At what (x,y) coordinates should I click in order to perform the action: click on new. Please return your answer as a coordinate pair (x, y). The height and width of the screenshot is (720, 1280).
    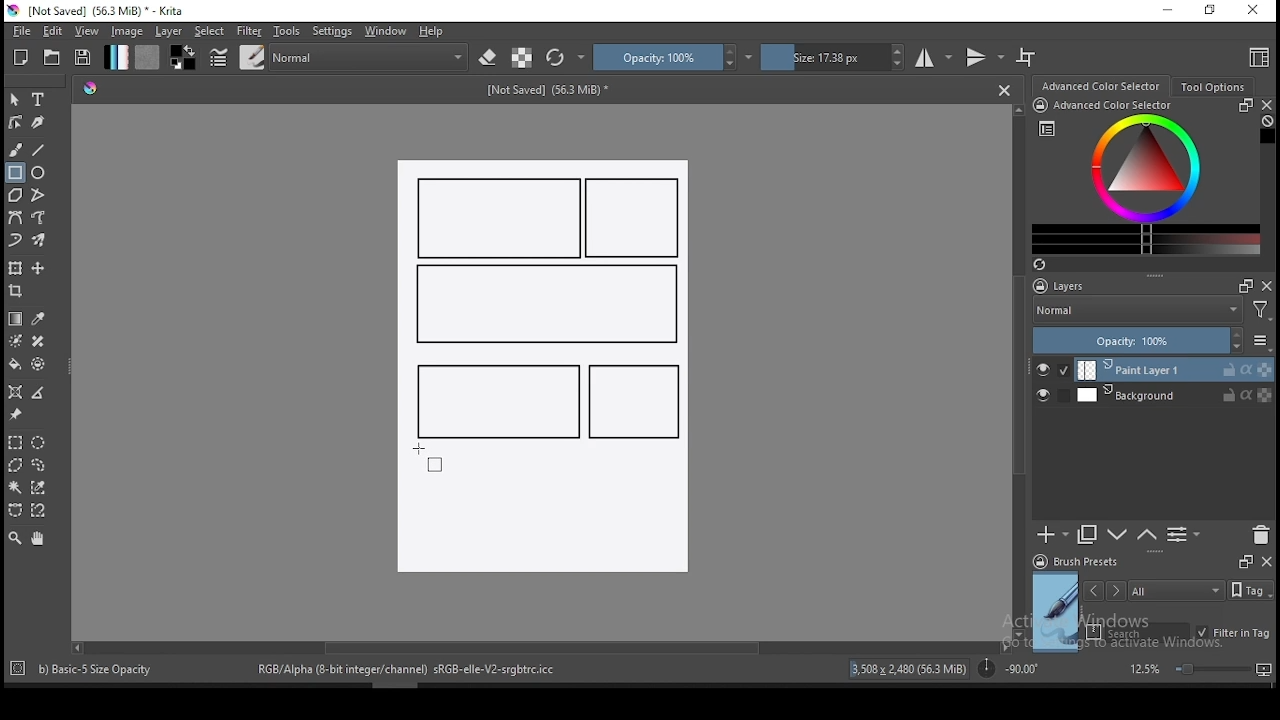
    Looking at the image, I should click on (21, 57).